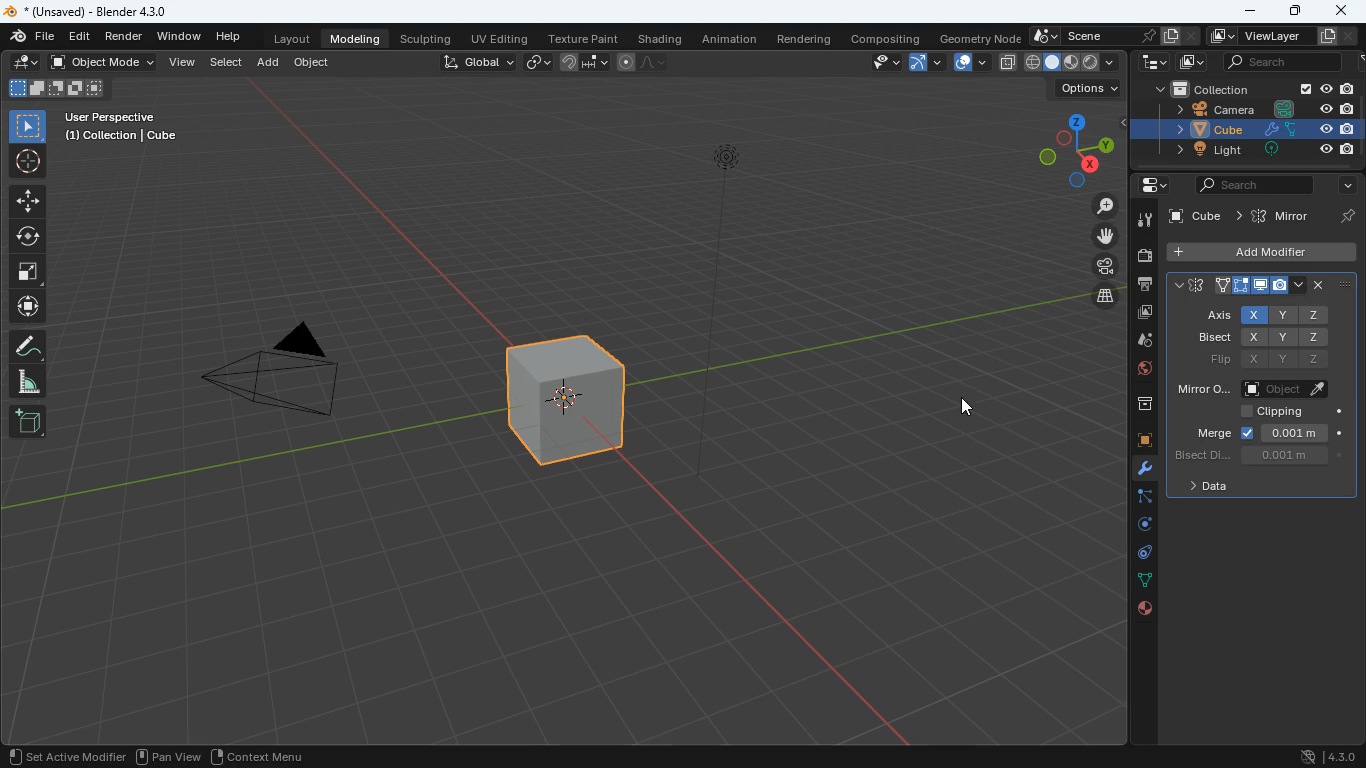 The image size is (1366, 768). What do you see at coordinates (1135, 500) in the screenshot?
I see `edge` at bounding box center [1135, 500].